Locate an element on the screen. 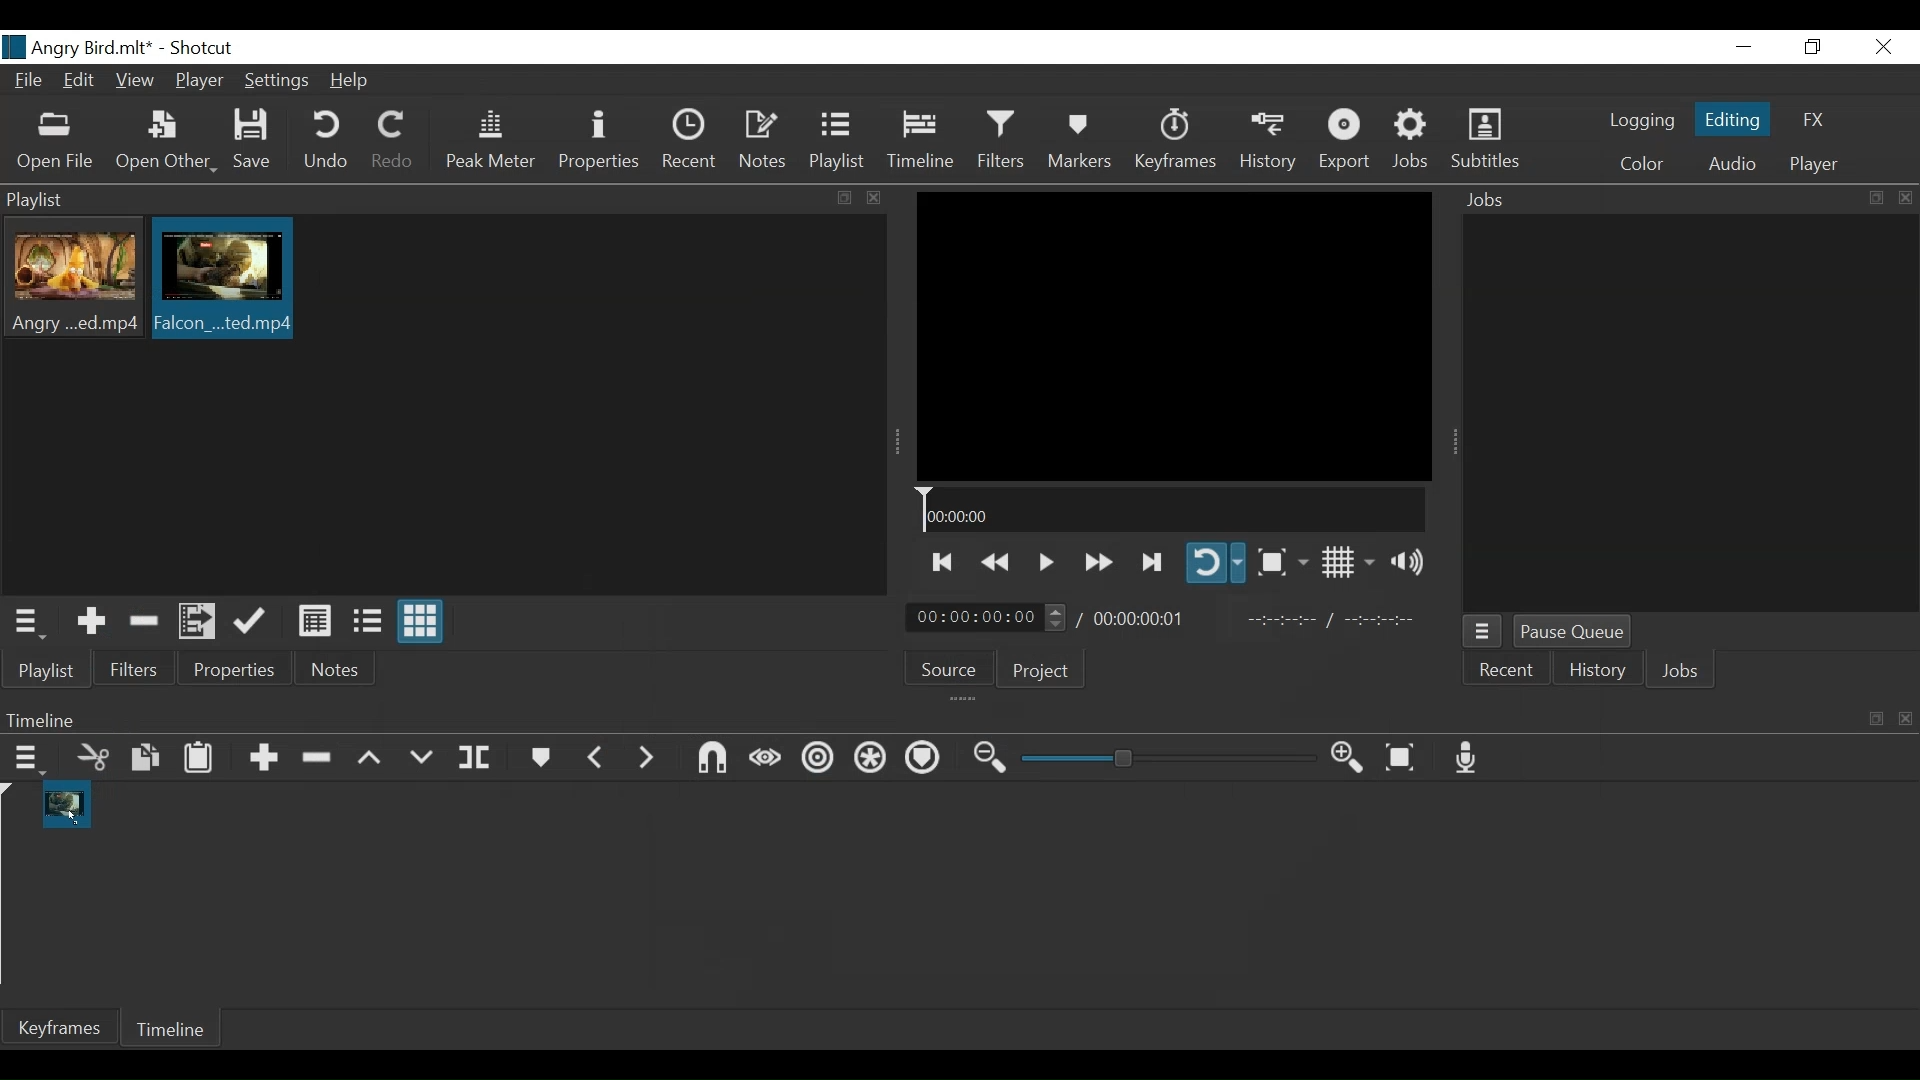 Image resolution: width=1920 pixels, height=1080 pixels. Cut is located at coordinates (94, 759).